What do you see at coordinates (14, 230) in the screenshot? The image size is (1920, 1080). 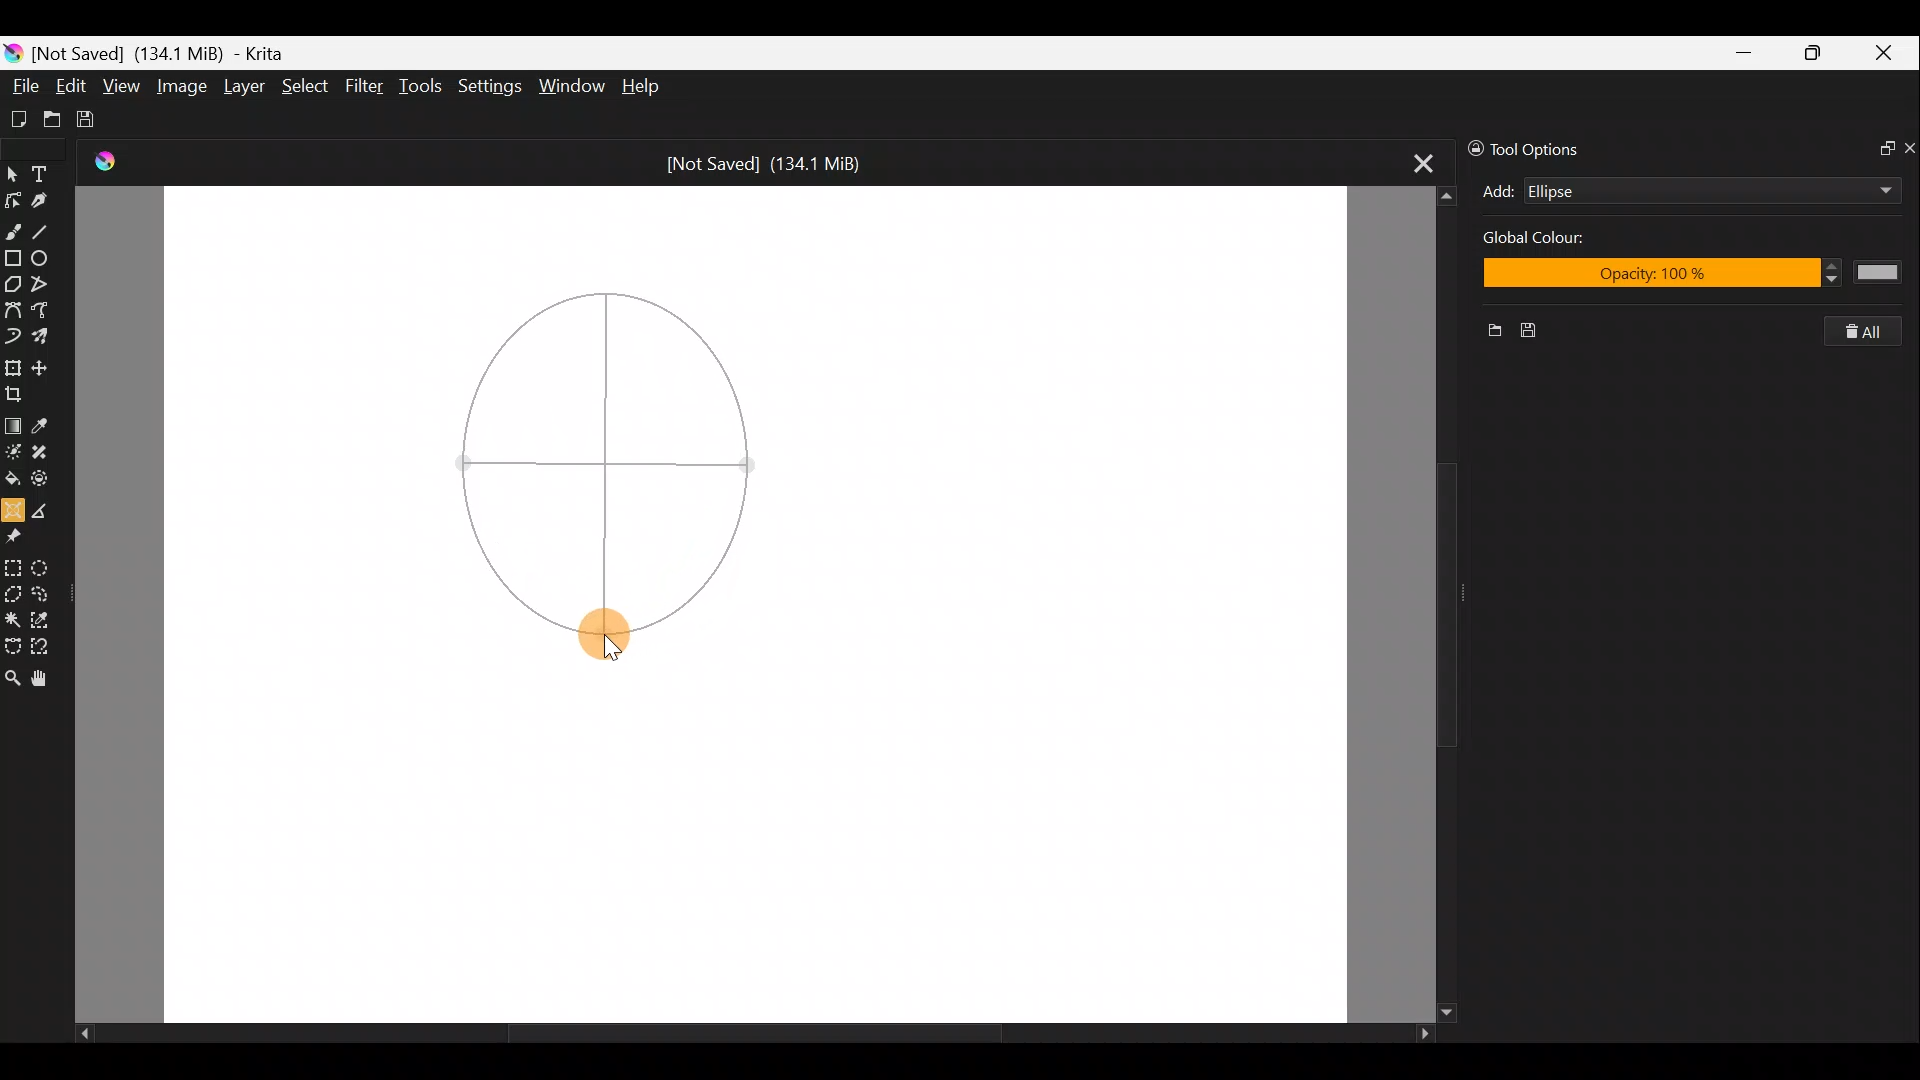 I see `Freehand brush tool` at bounding box center [14, 230].